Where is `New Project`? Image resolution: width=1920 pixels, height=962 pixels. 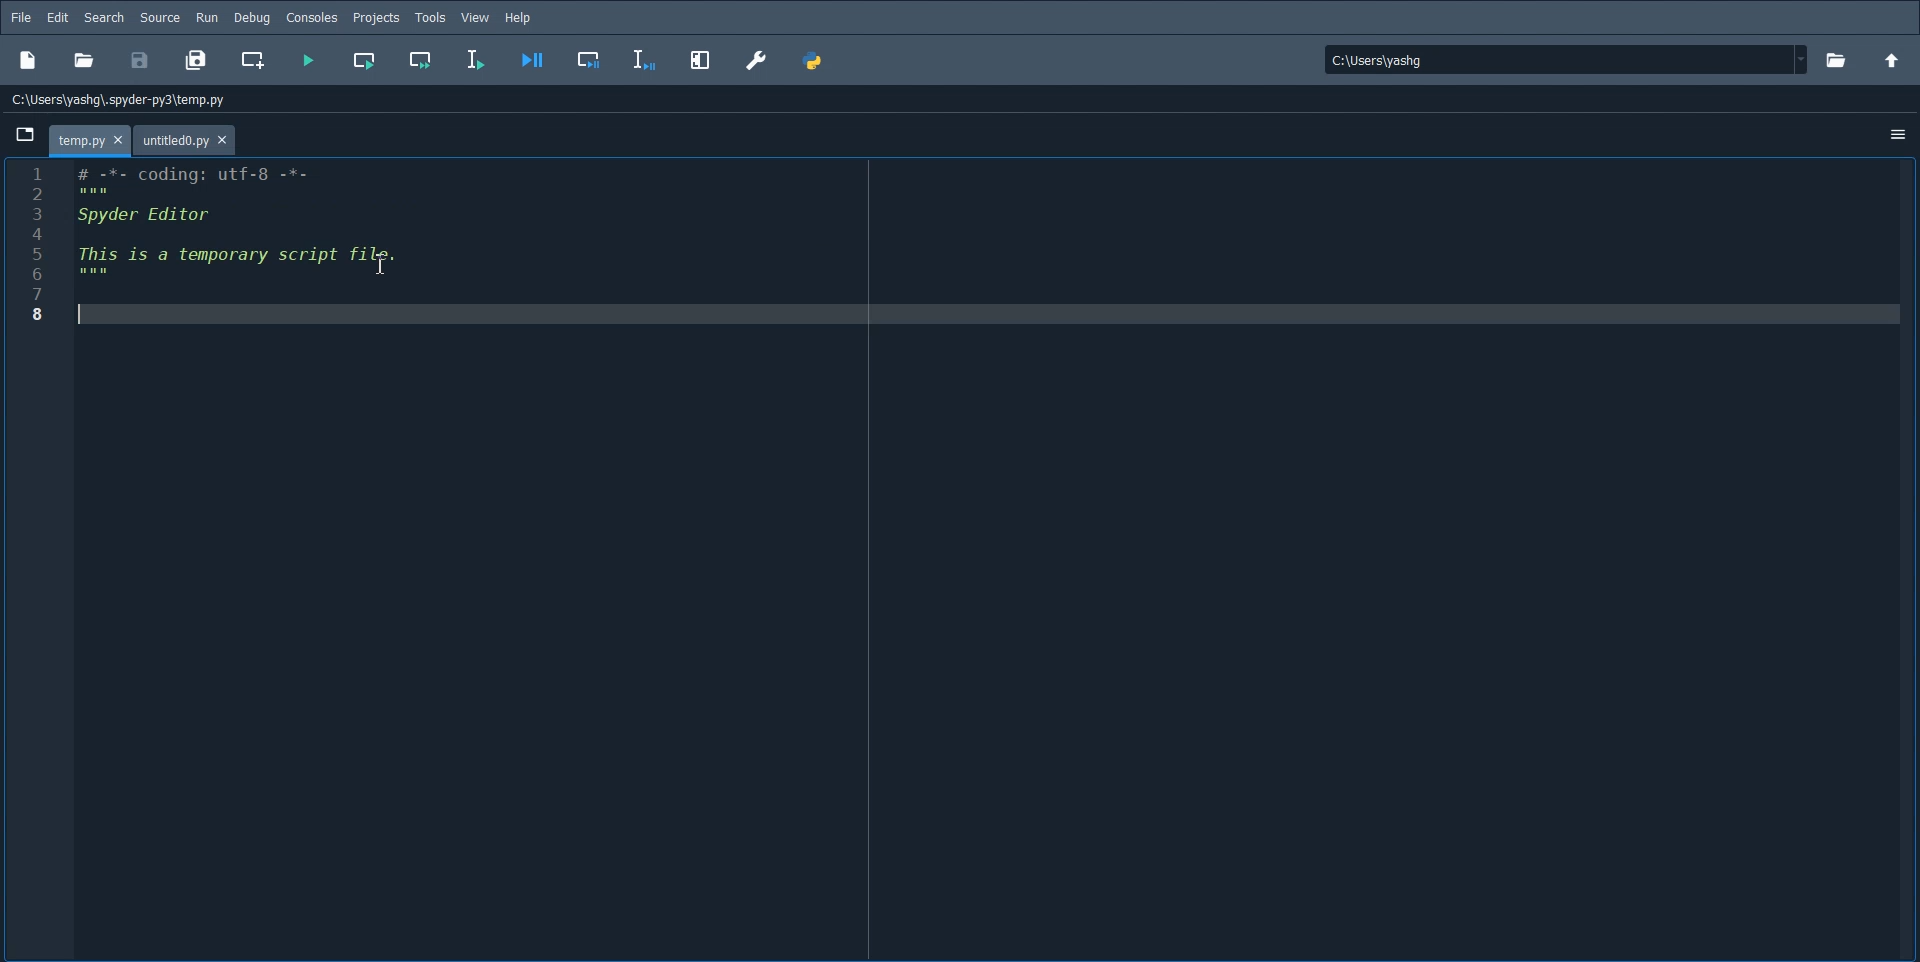 New Project is located at coordinates (28, 60).